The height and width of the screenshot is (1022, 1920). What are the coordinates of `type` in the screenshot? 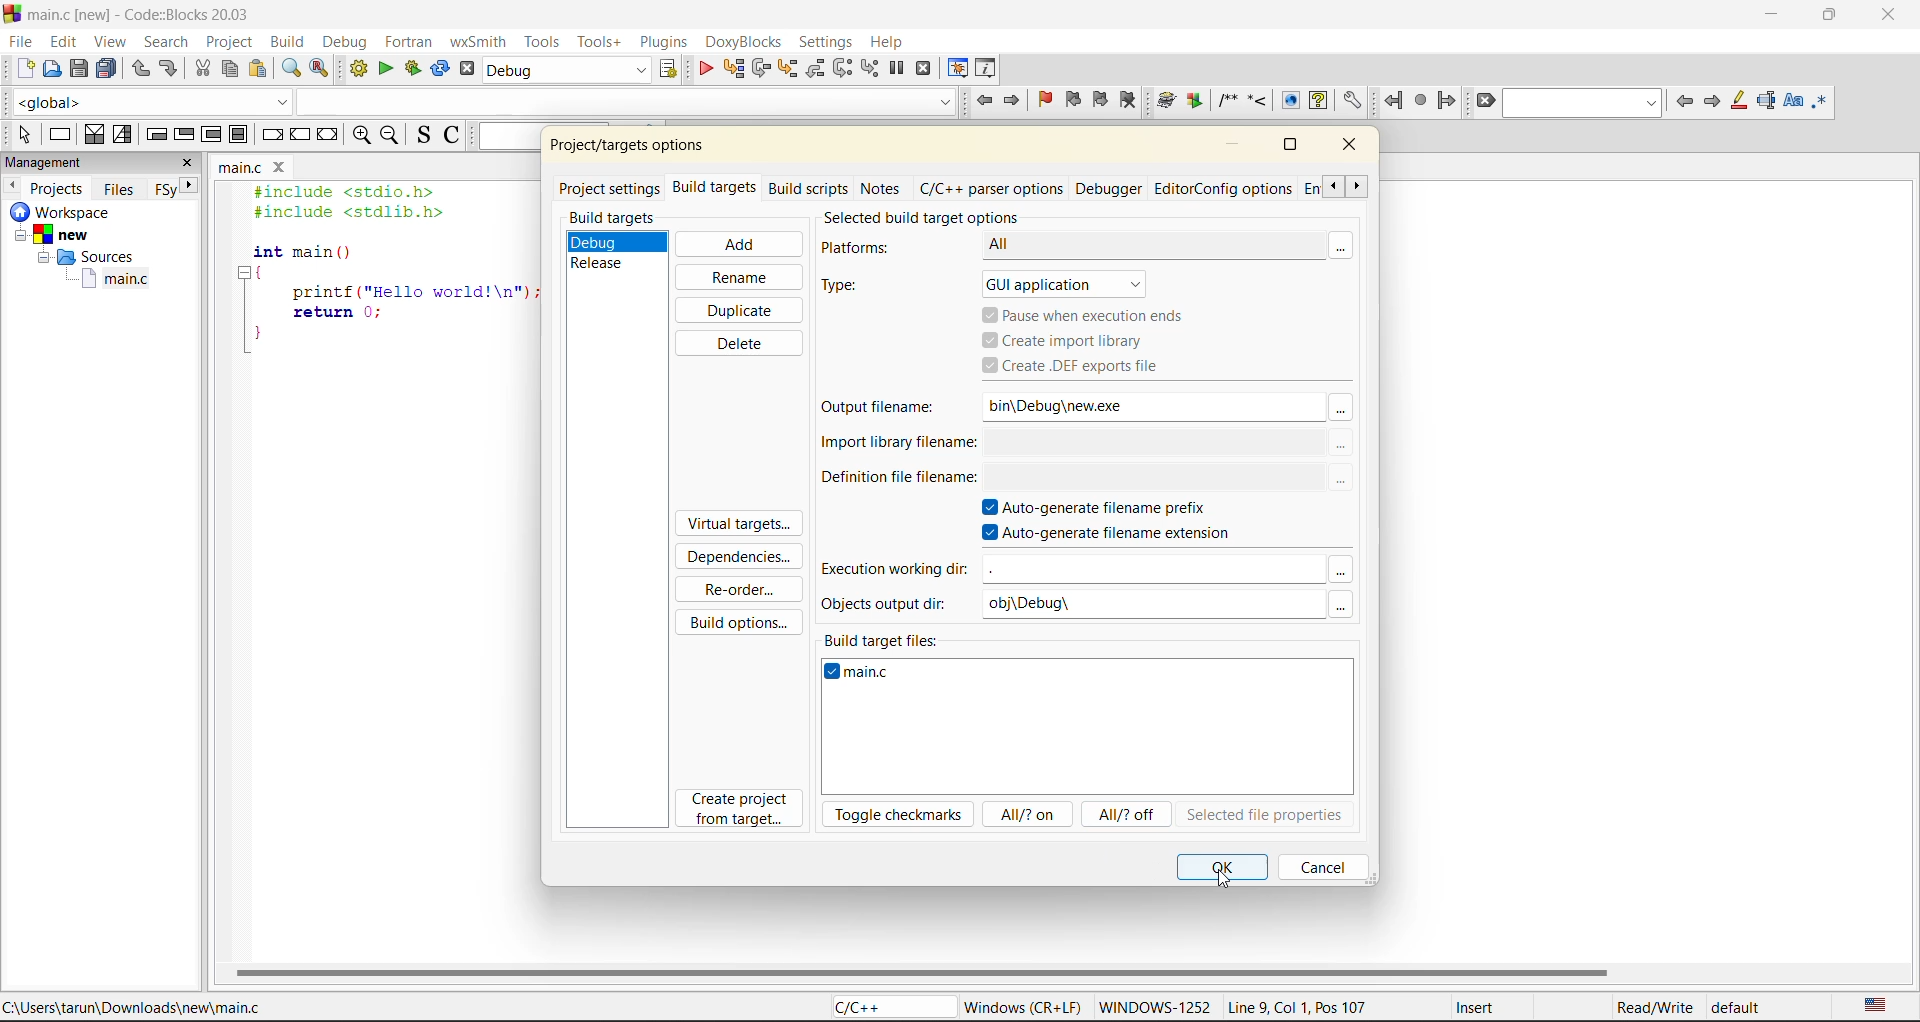 It's located at (844, 282).